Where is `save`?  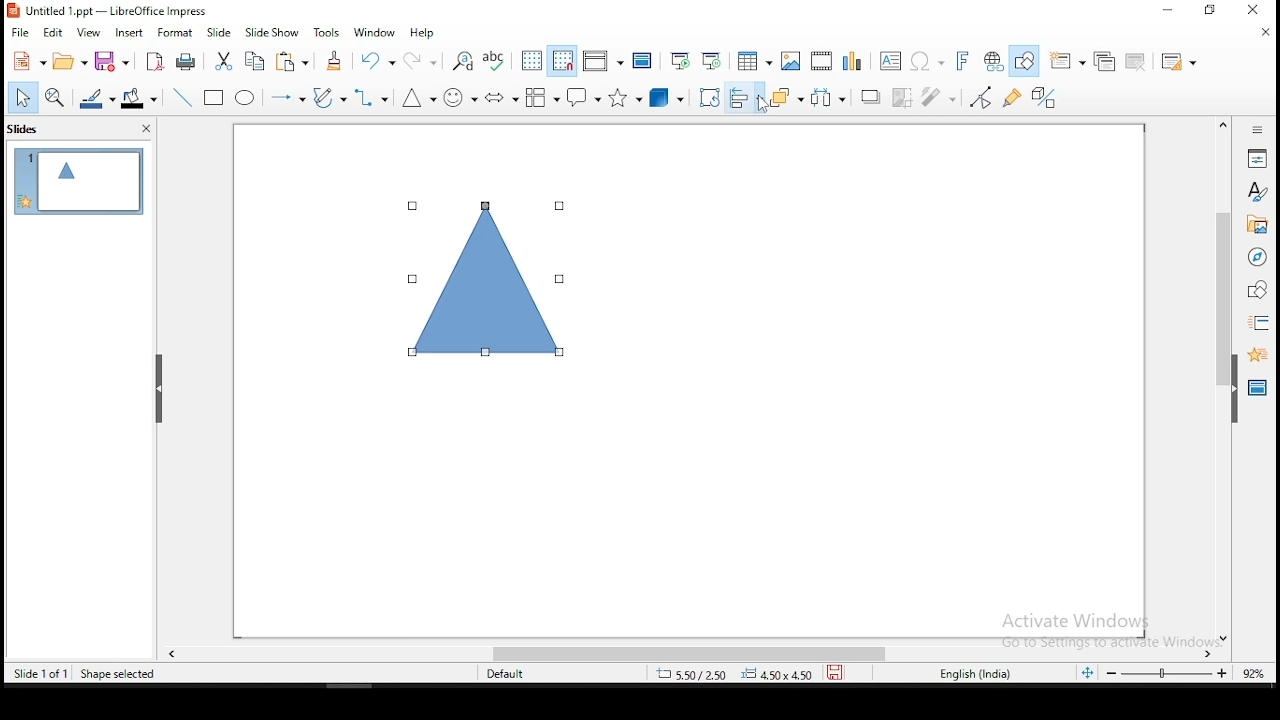 save is located at coordinates (115, 61).